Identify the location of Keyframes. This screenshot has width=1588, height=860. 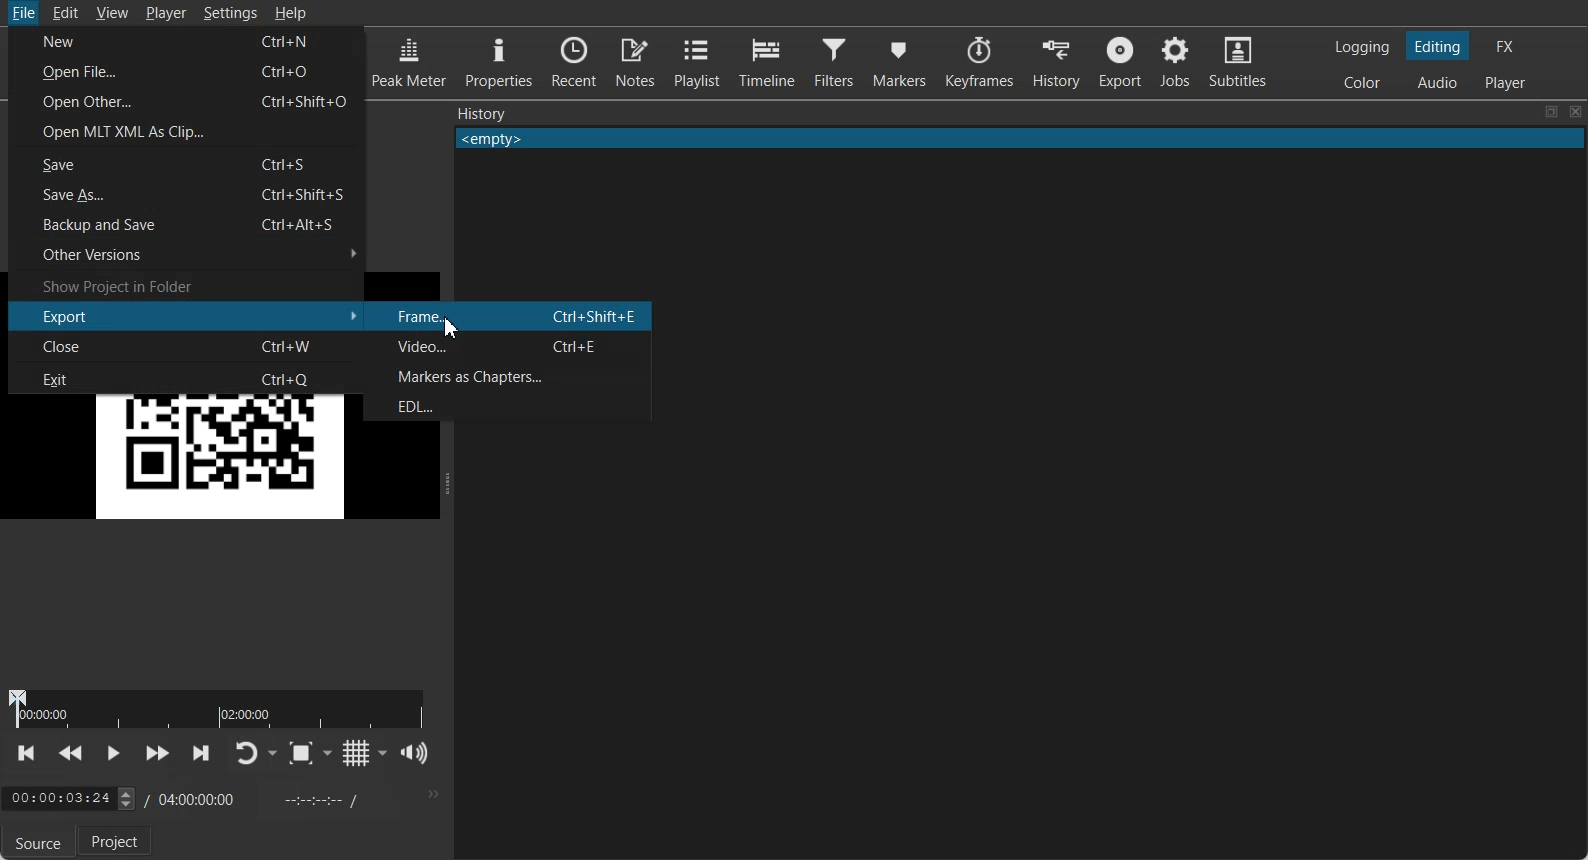
(981, 62).